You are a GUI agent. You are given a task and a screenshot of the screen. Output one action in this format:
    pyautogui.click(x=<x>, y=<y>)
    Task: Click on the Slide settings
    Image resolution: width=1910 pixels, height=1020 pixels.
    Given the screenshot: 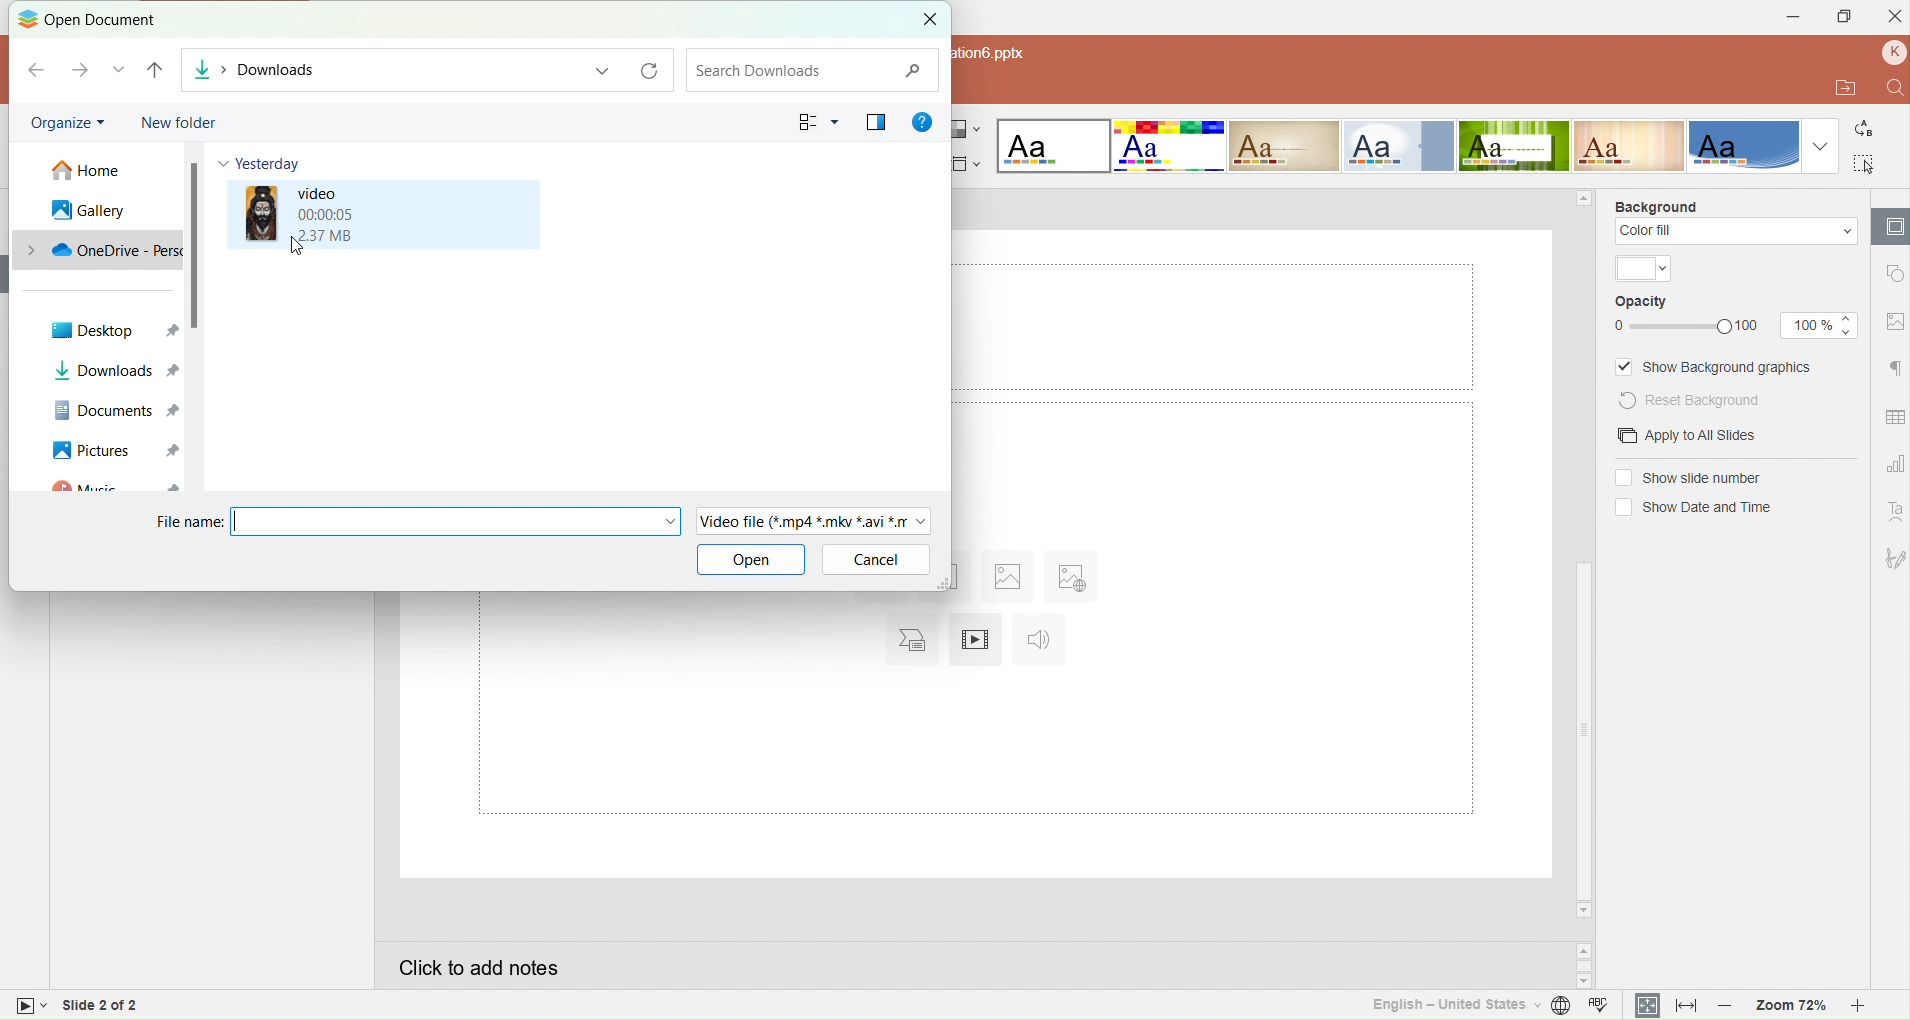 What is the action you would take?
    pyautogui.click(x=1891, y=227)
    